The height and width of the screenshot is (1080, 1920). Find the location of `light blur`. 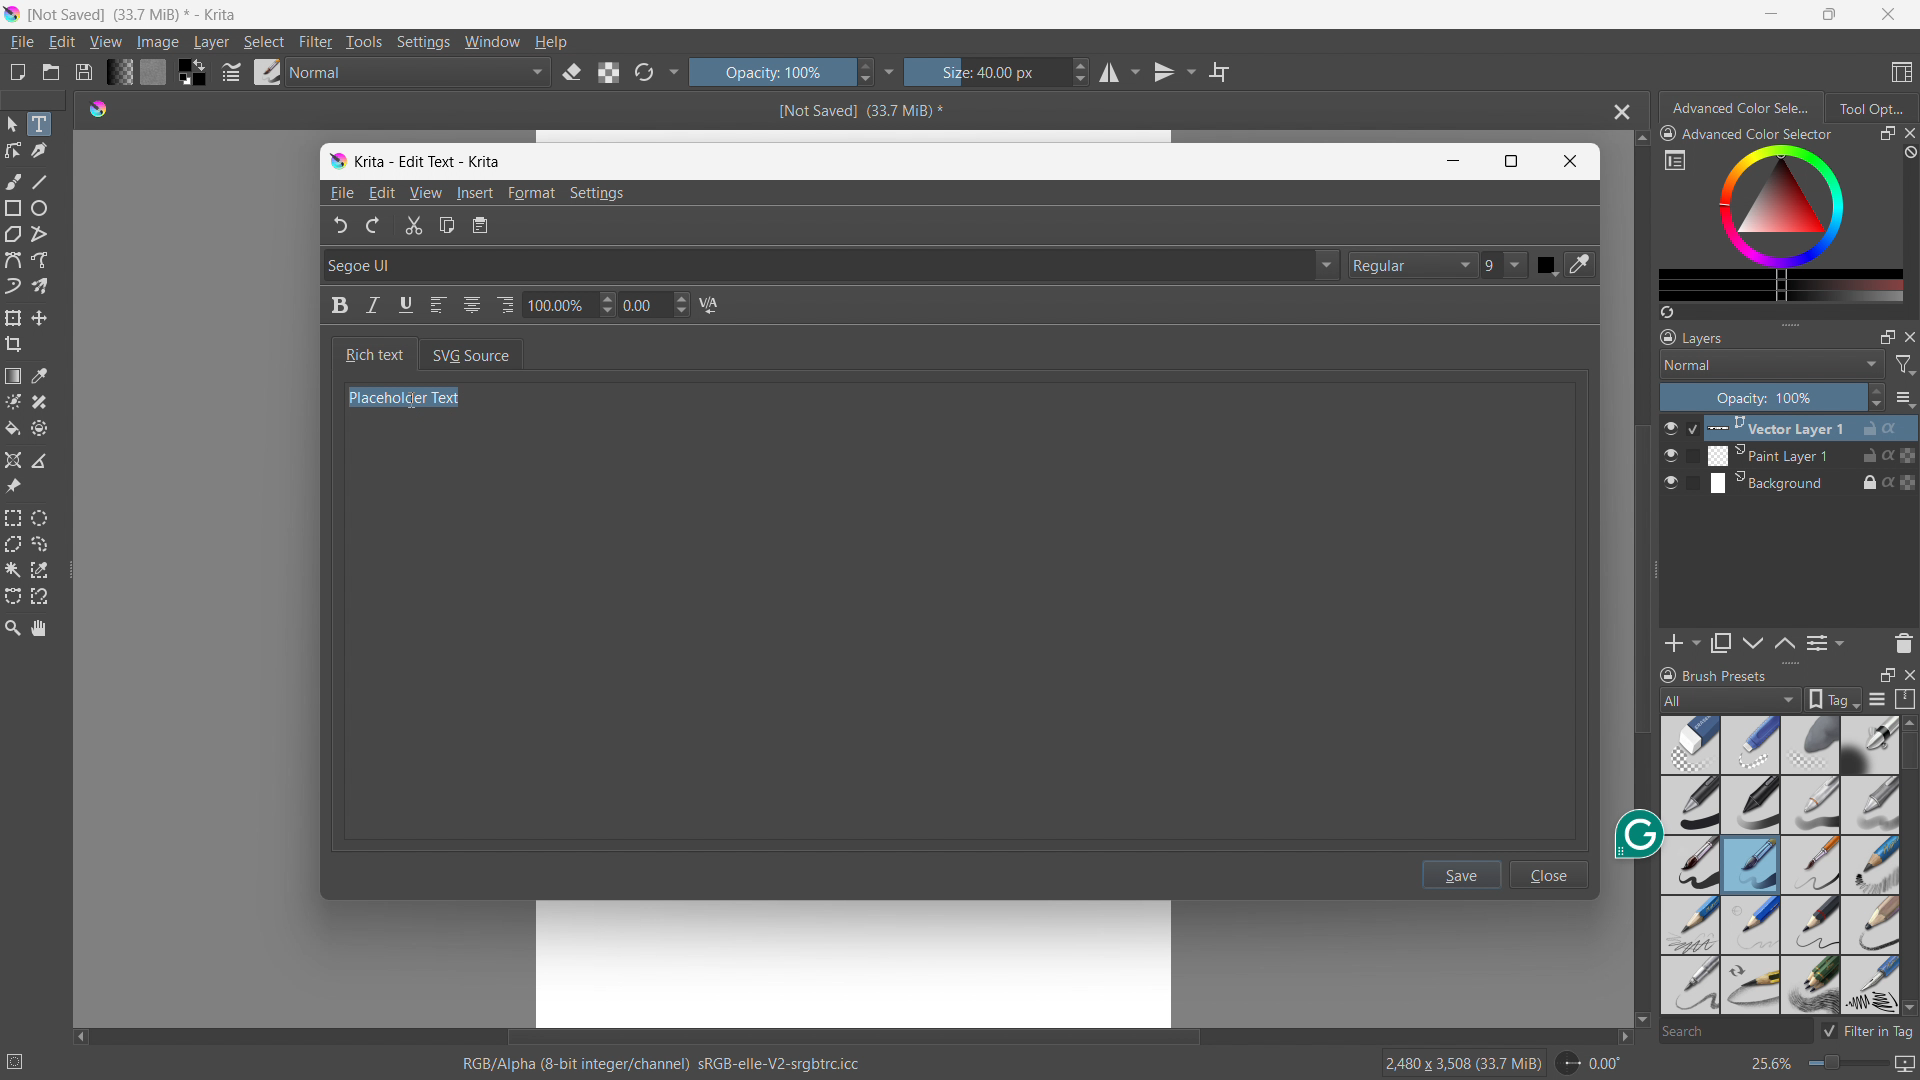

light blur is located at coordinates (1750, 745).